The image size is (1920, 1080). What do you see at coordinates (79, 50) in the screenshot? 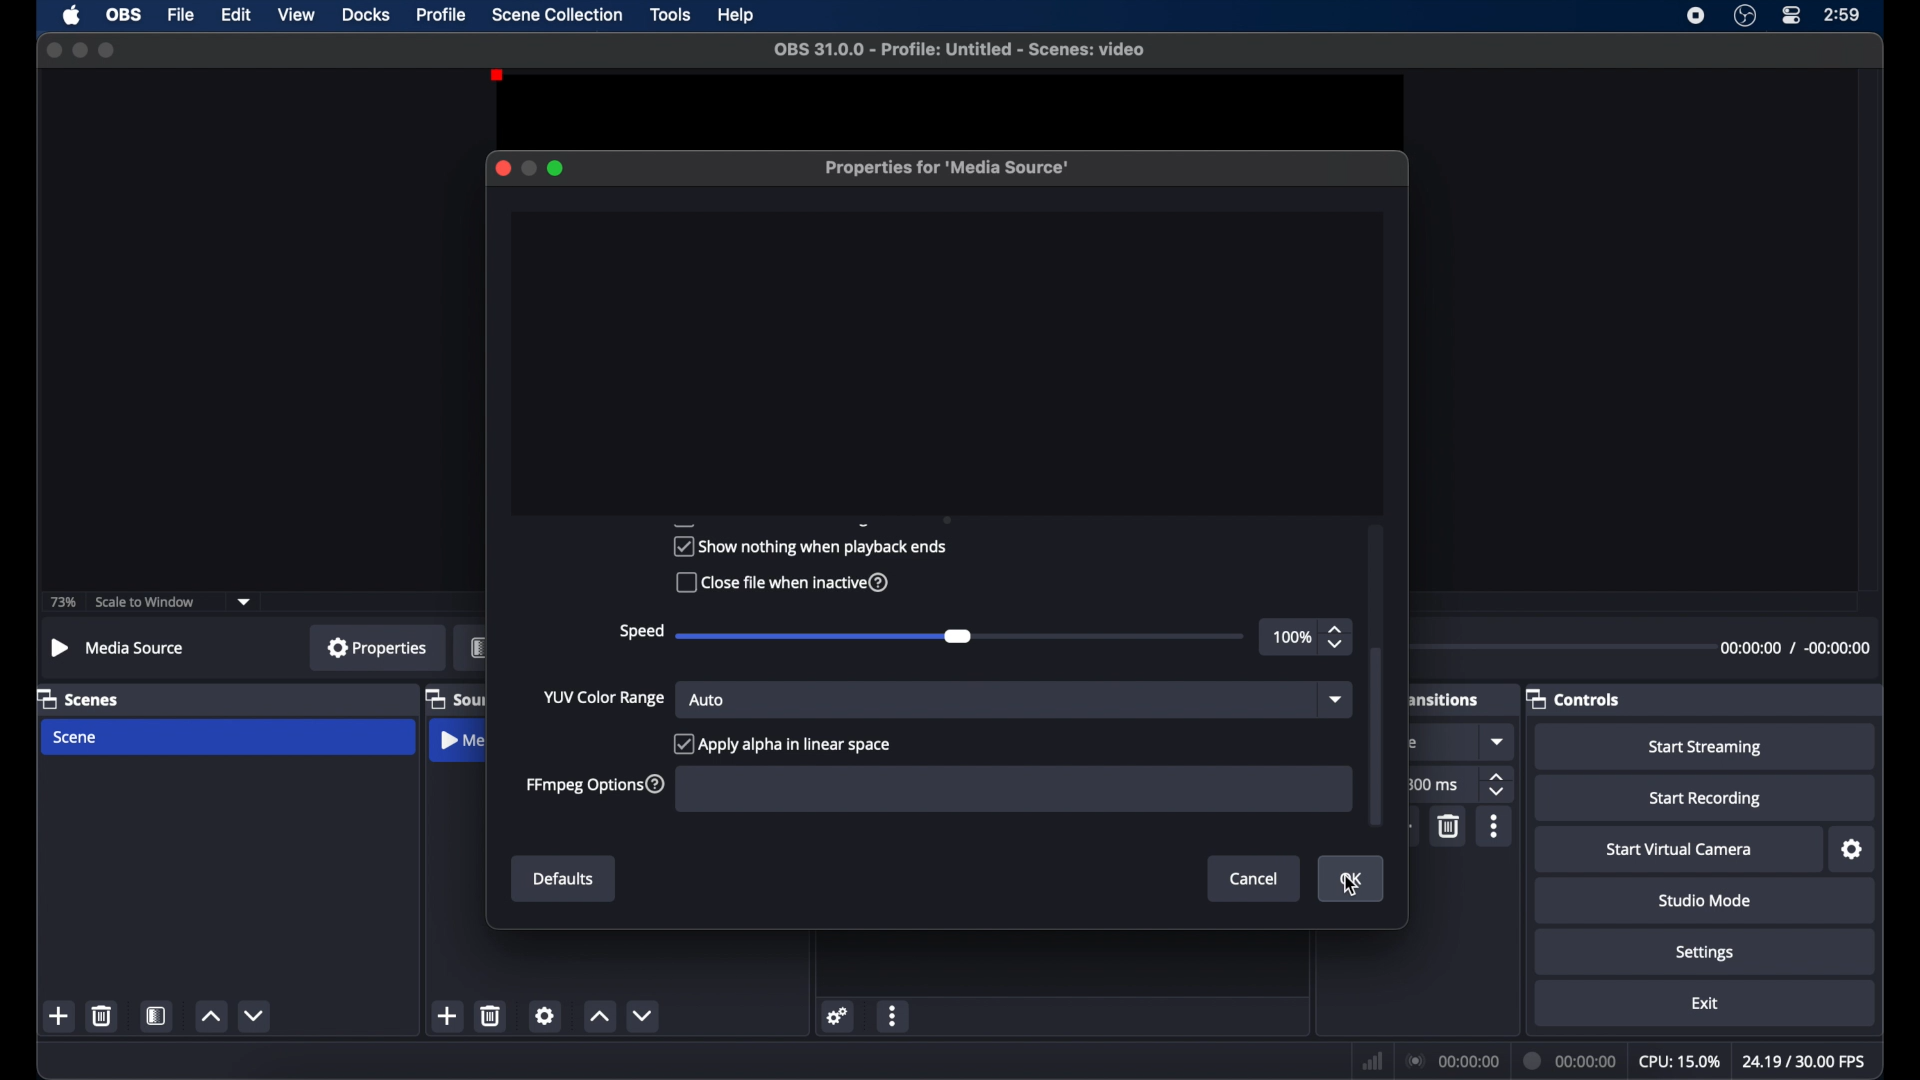
I see `minimize` at bounding box center [79, 50].